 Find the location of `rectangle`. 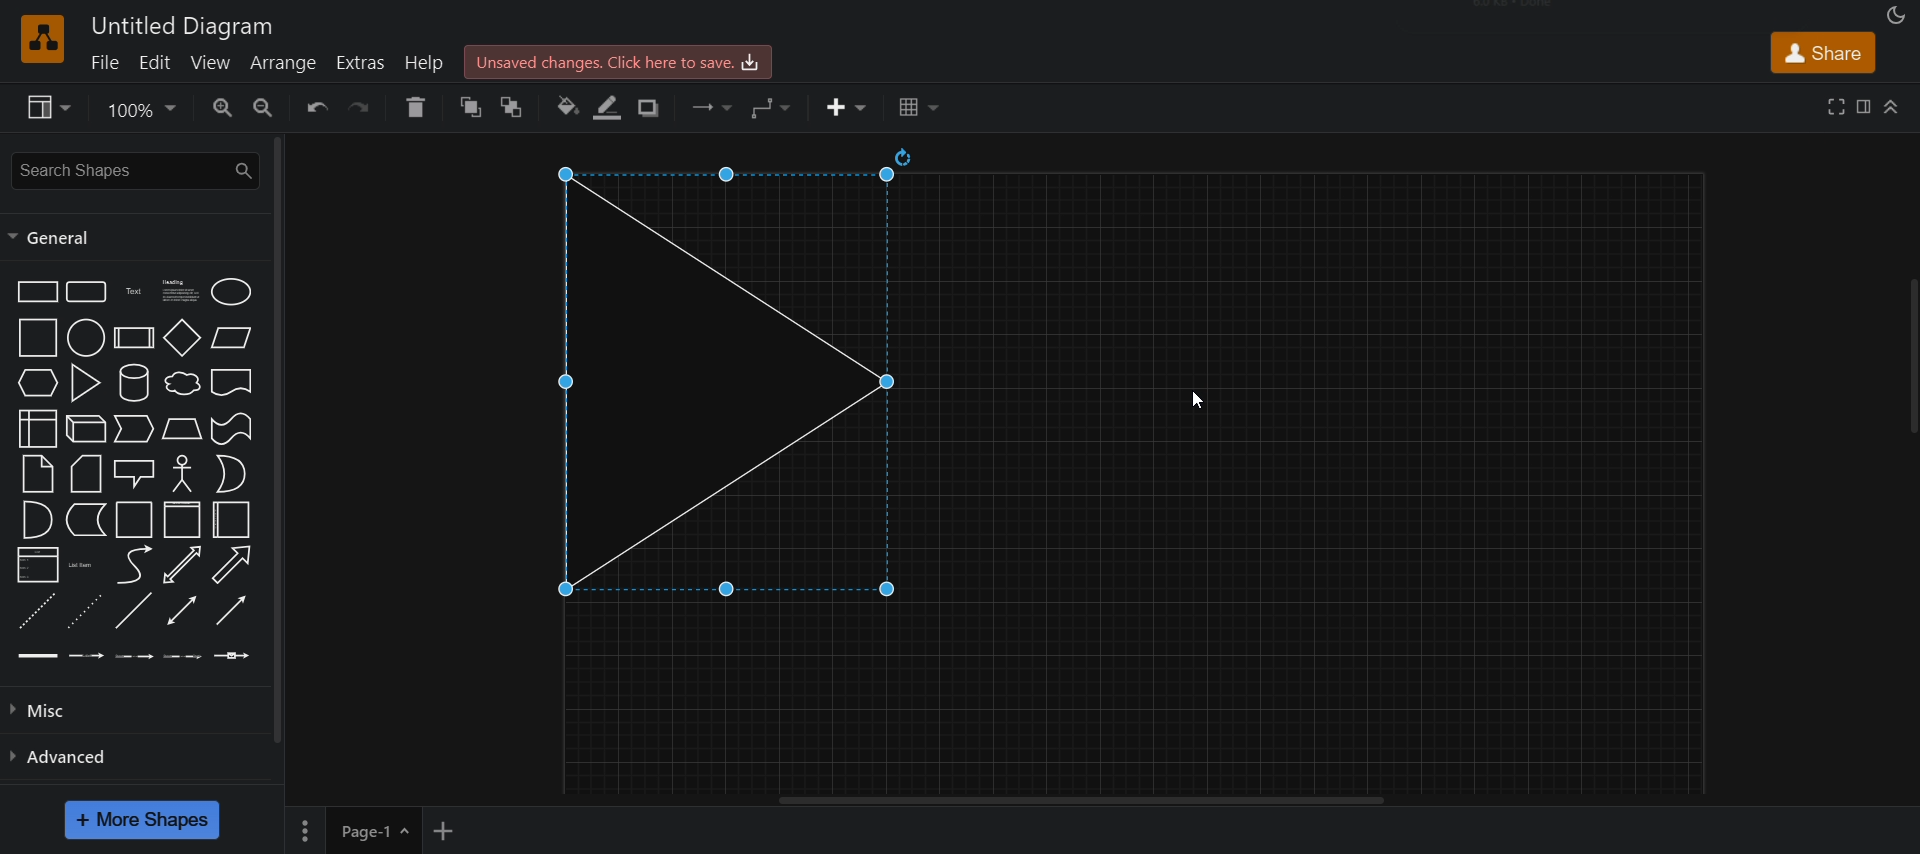

rectangle is located at coordinates (37, 292).